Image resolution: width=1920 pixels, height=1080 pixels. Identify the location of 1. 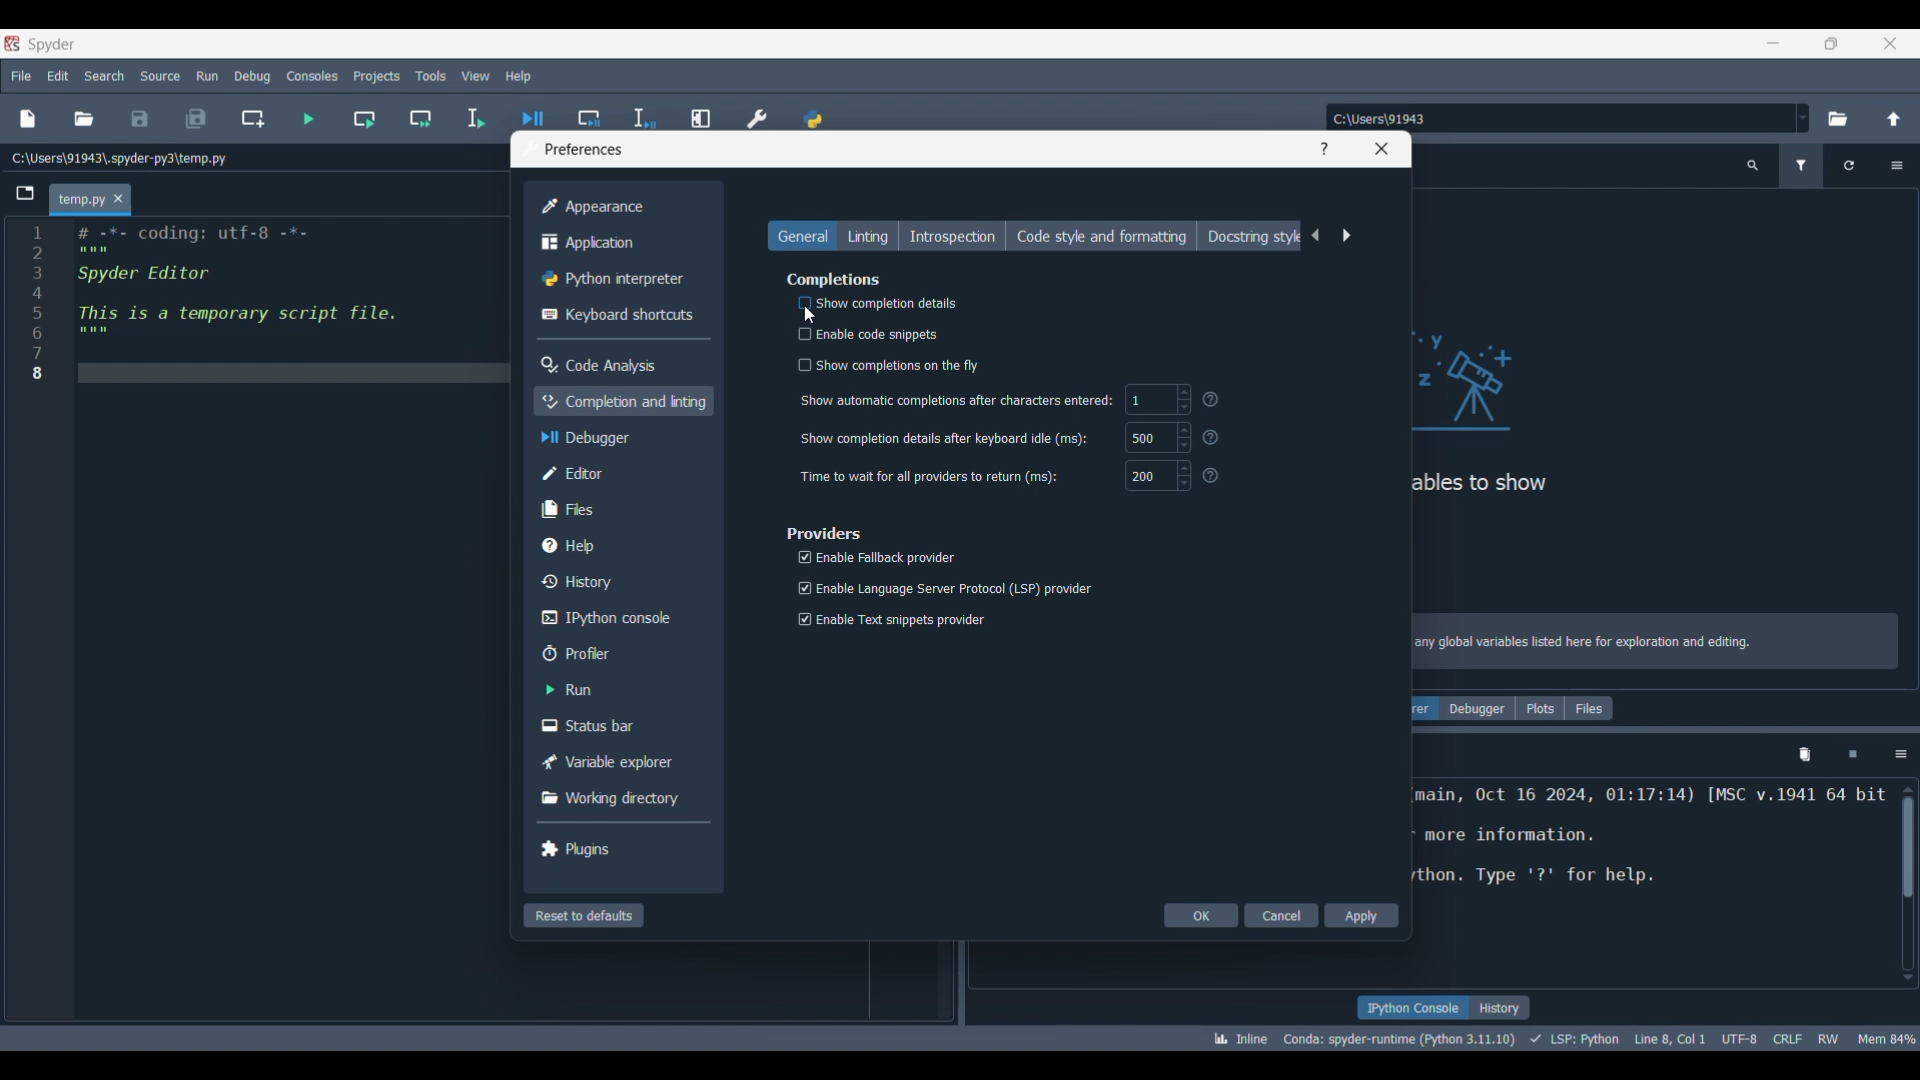
(1158, 400).